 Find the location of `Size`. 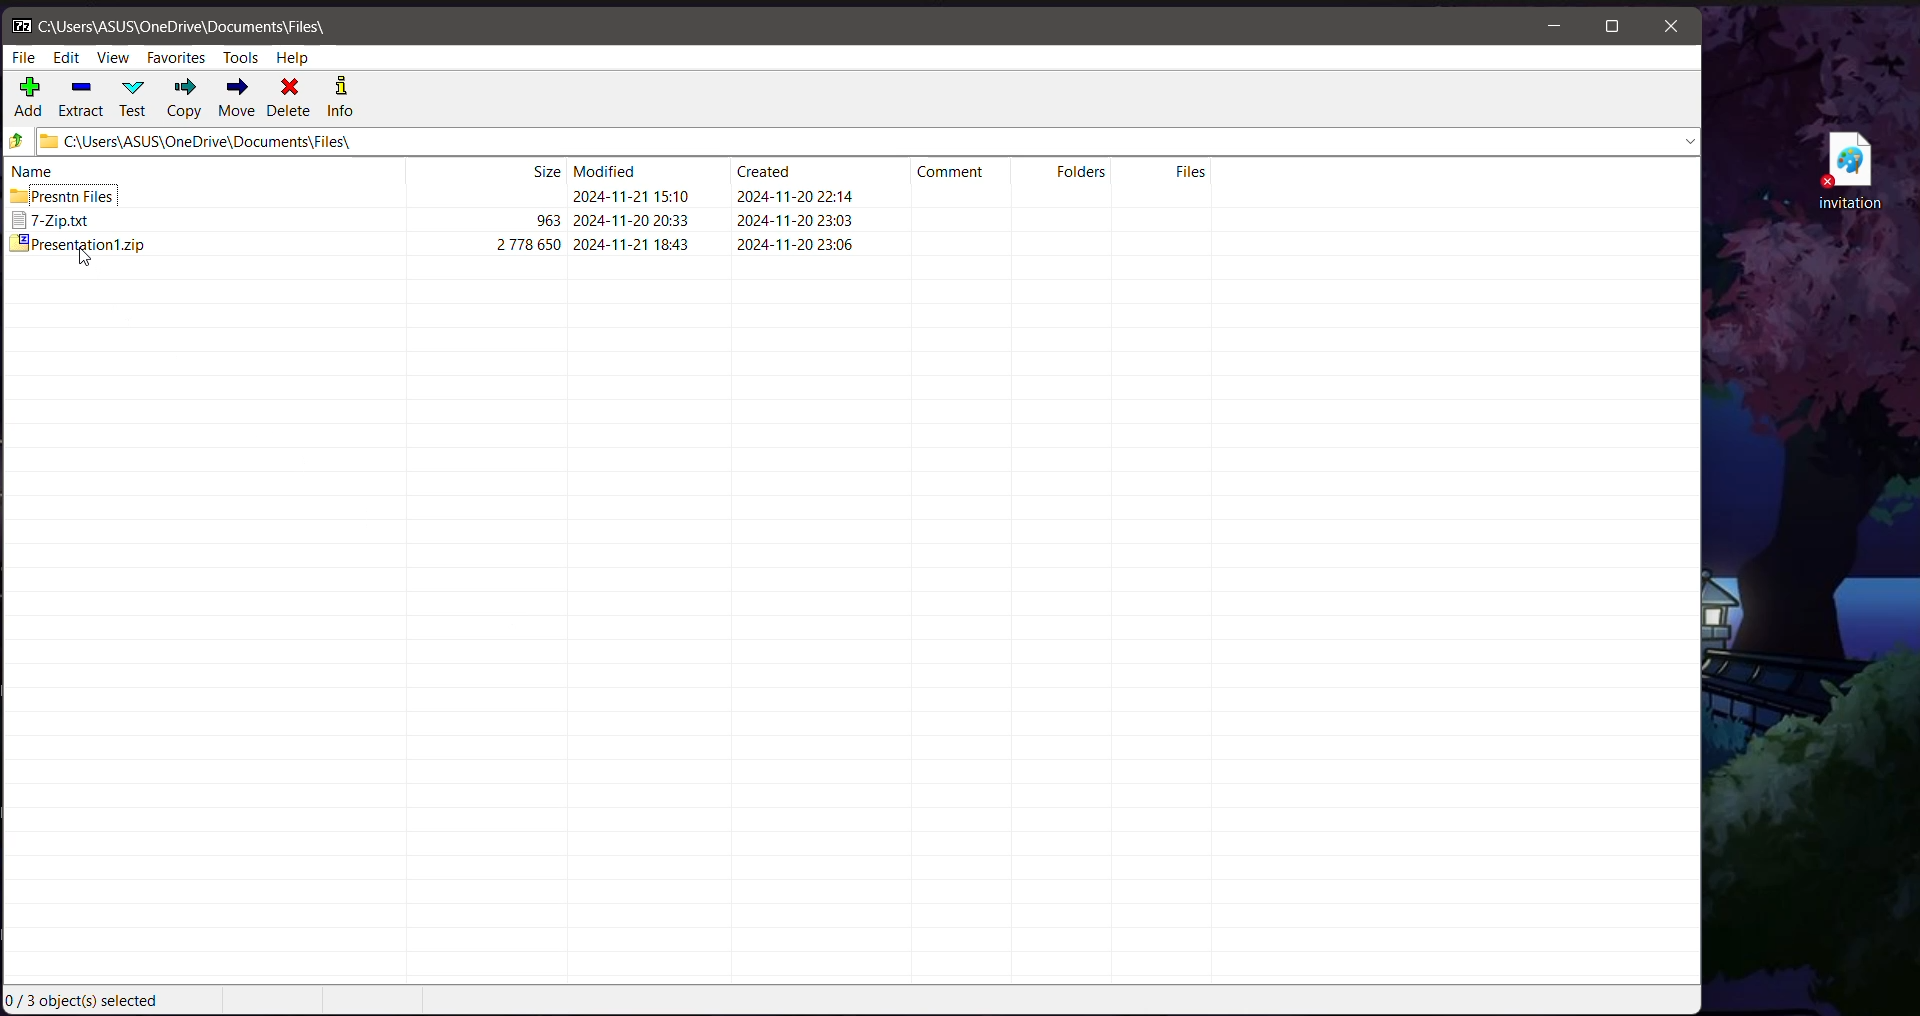

Size is located at coordinates (546, 169).